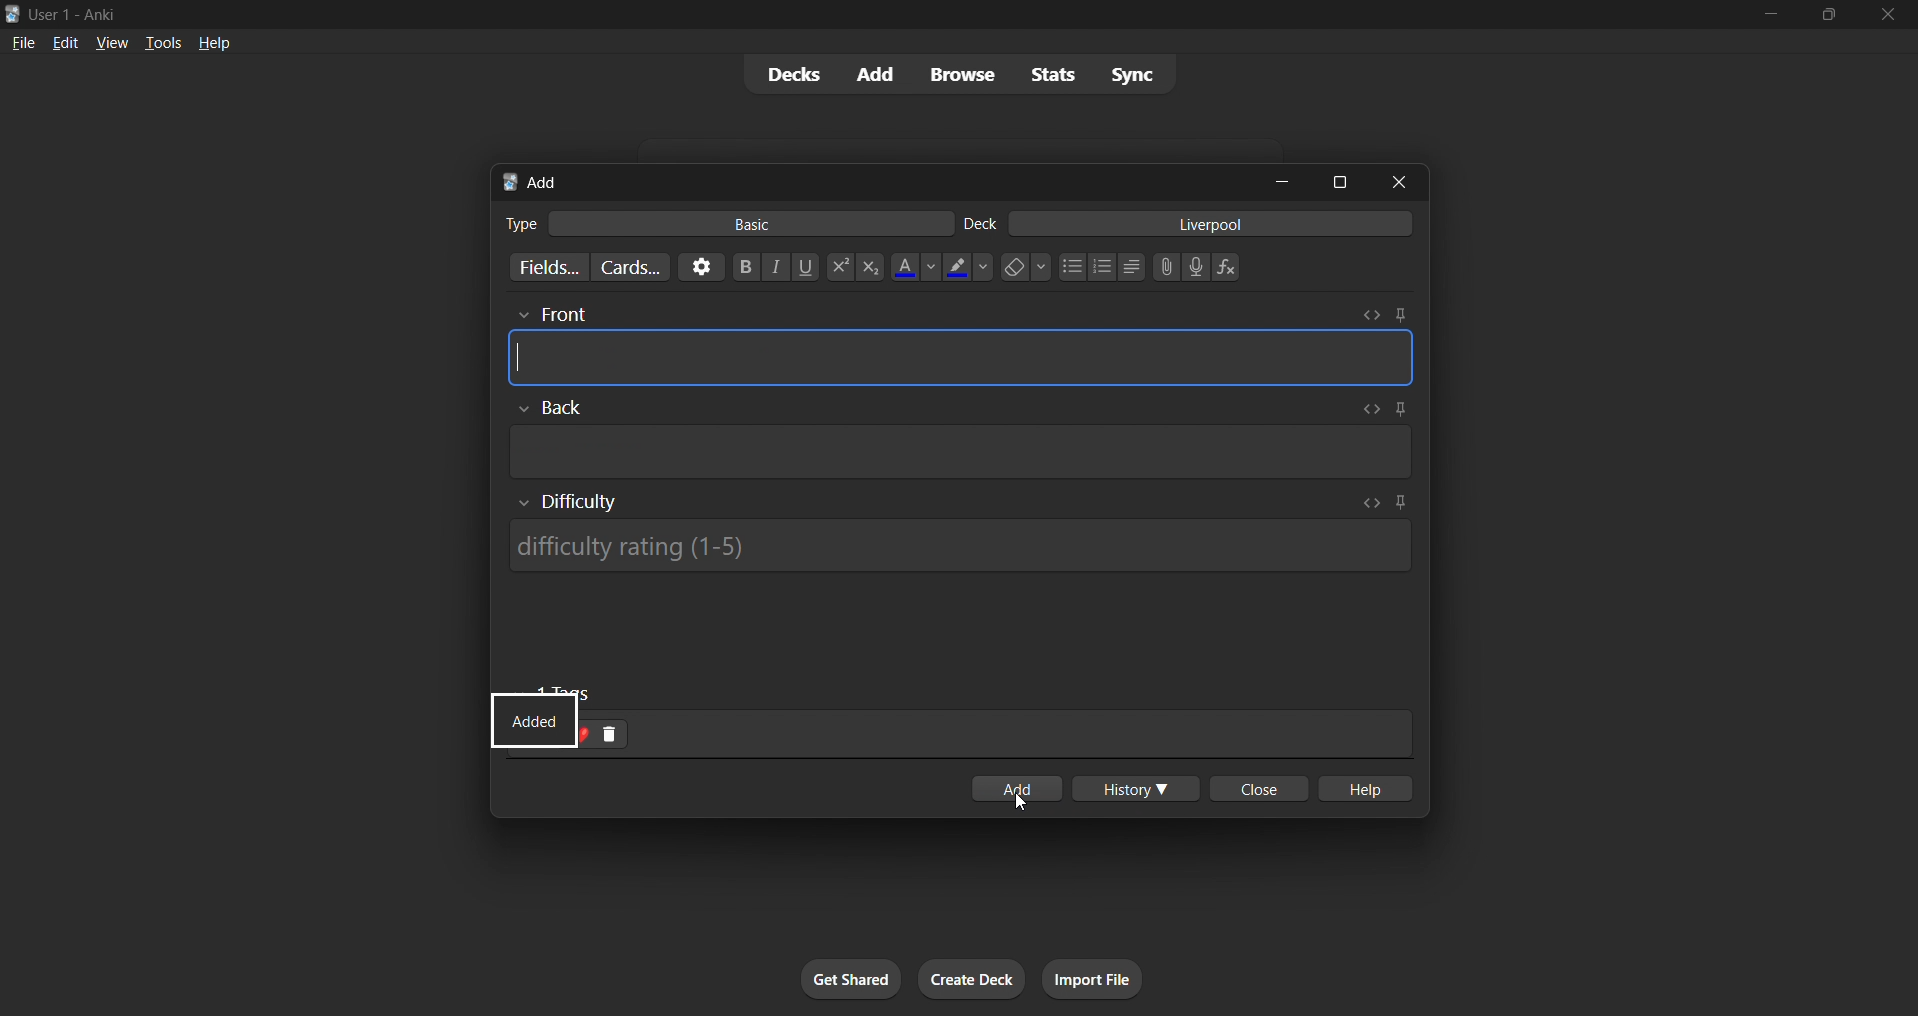  Describe the element at coordinates (1233, 268) in the screenshot. I see `function` at that location.